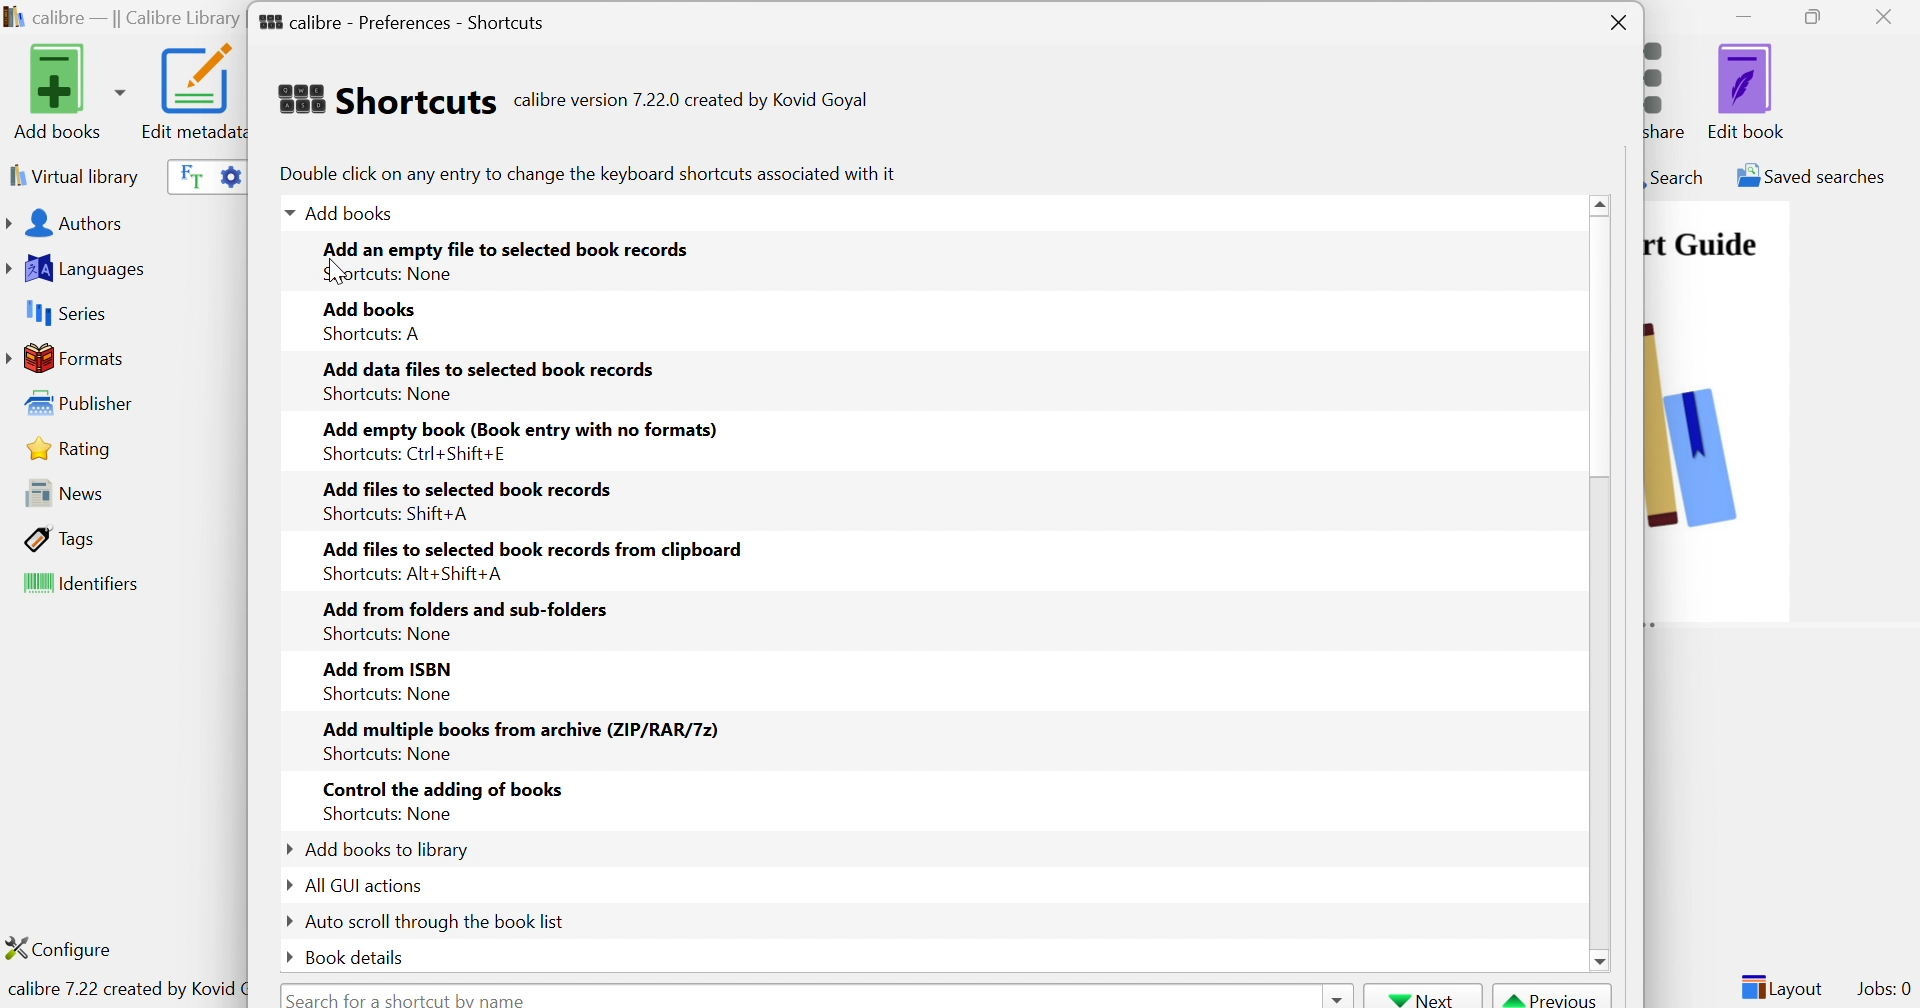  What do you see at coordinates (187, 175) in the screenshot?
I see `Search the full text of all books in the library, not just their metadata` at bounding box center [187, 175].